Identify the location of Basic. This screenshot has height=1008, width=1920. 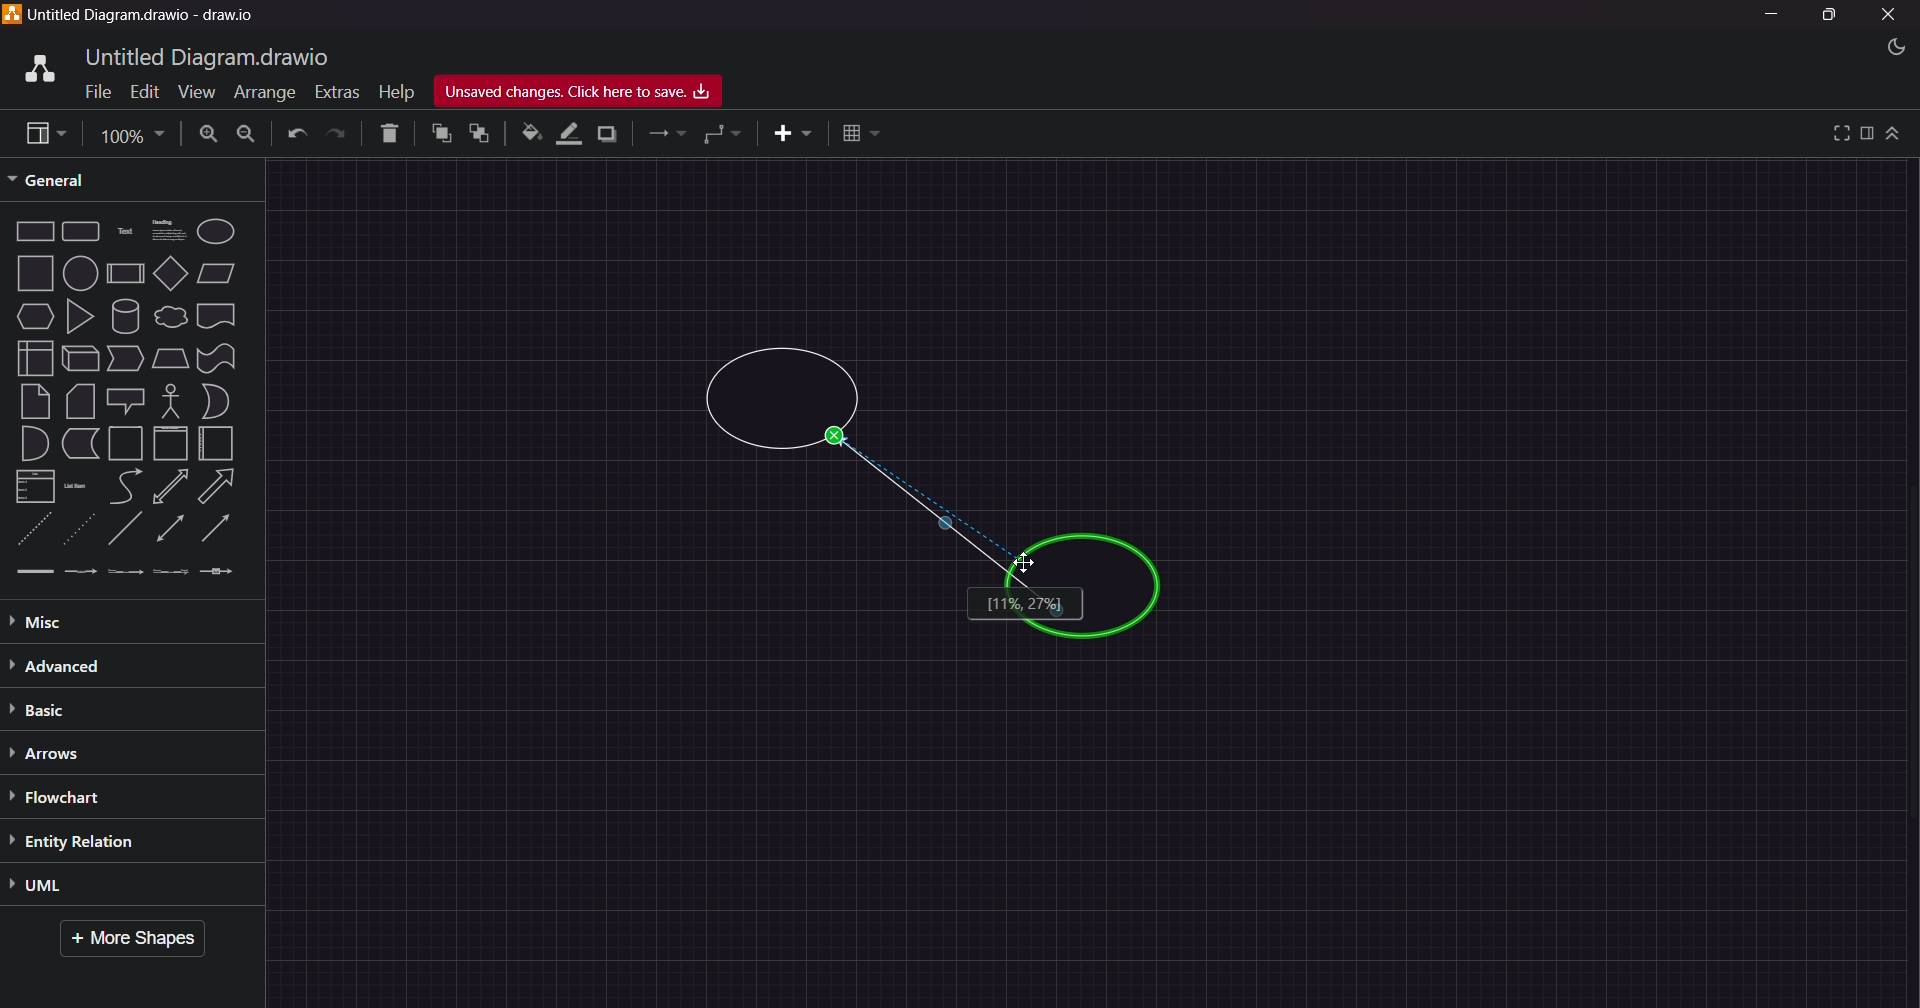
(54, 710).